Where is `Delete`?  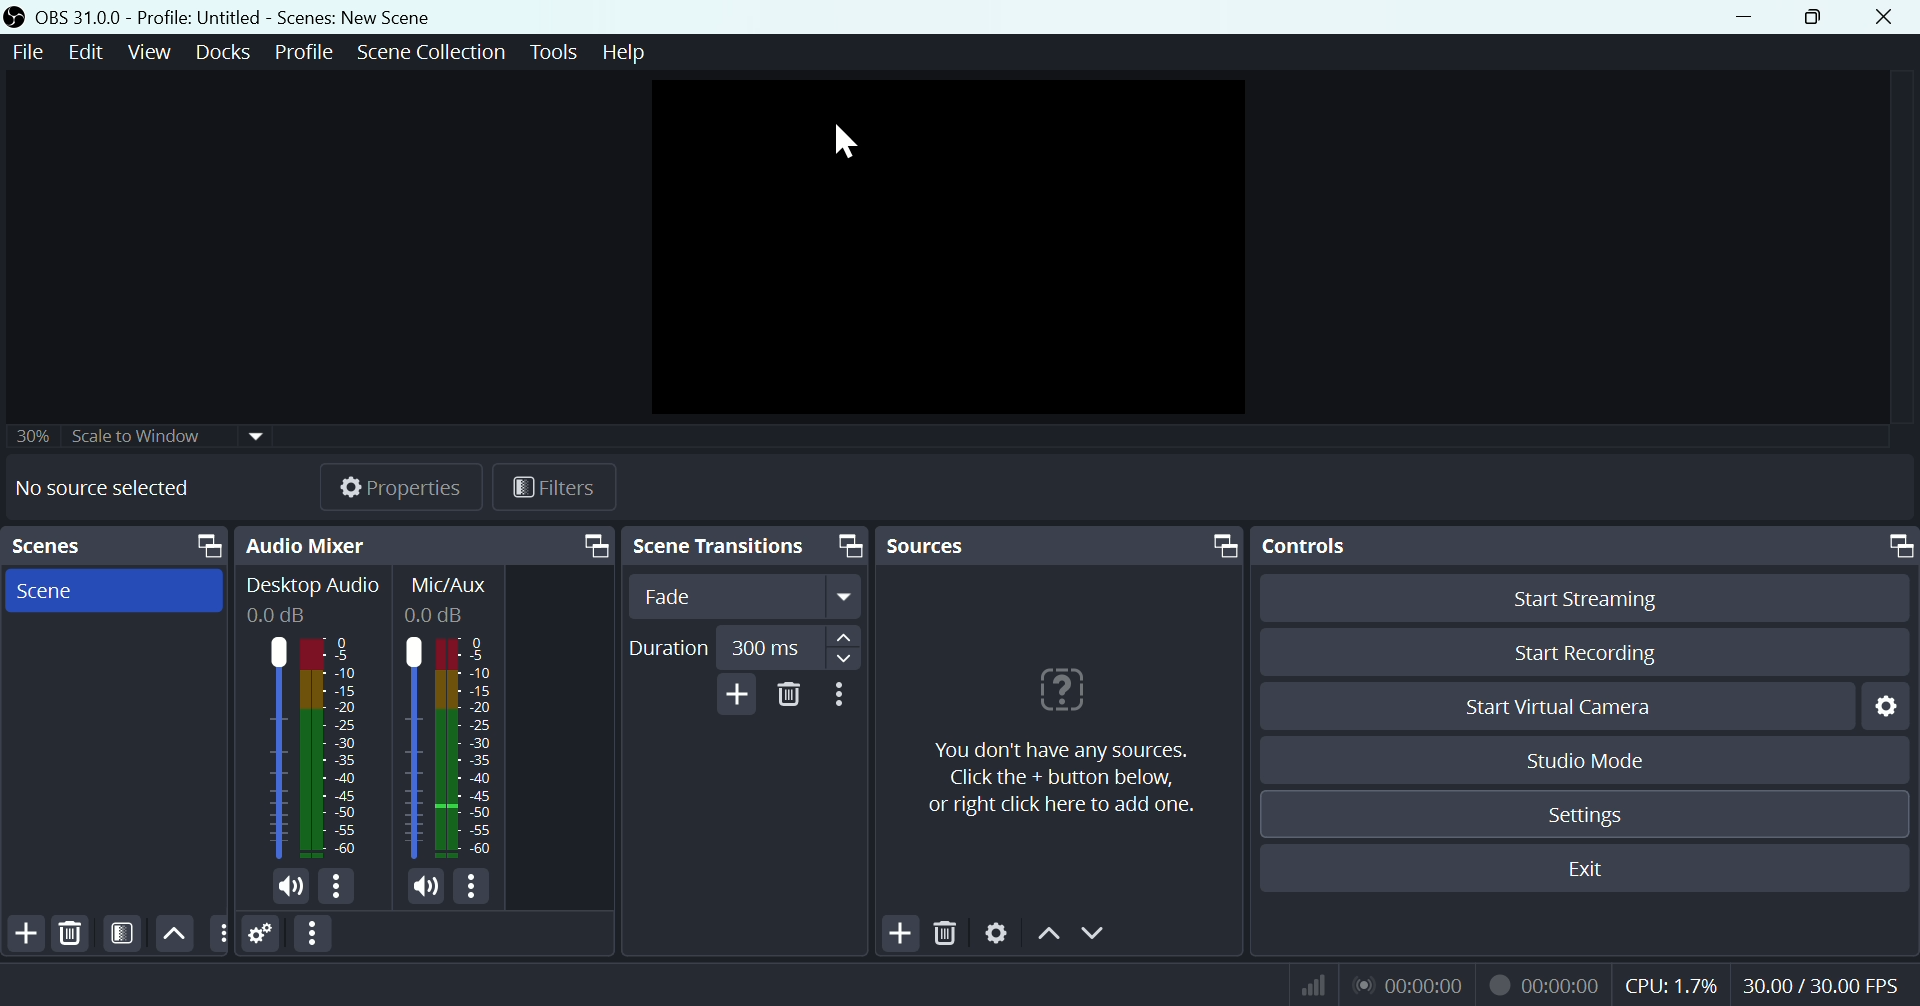
Delete is located at coordinates (73, 932).